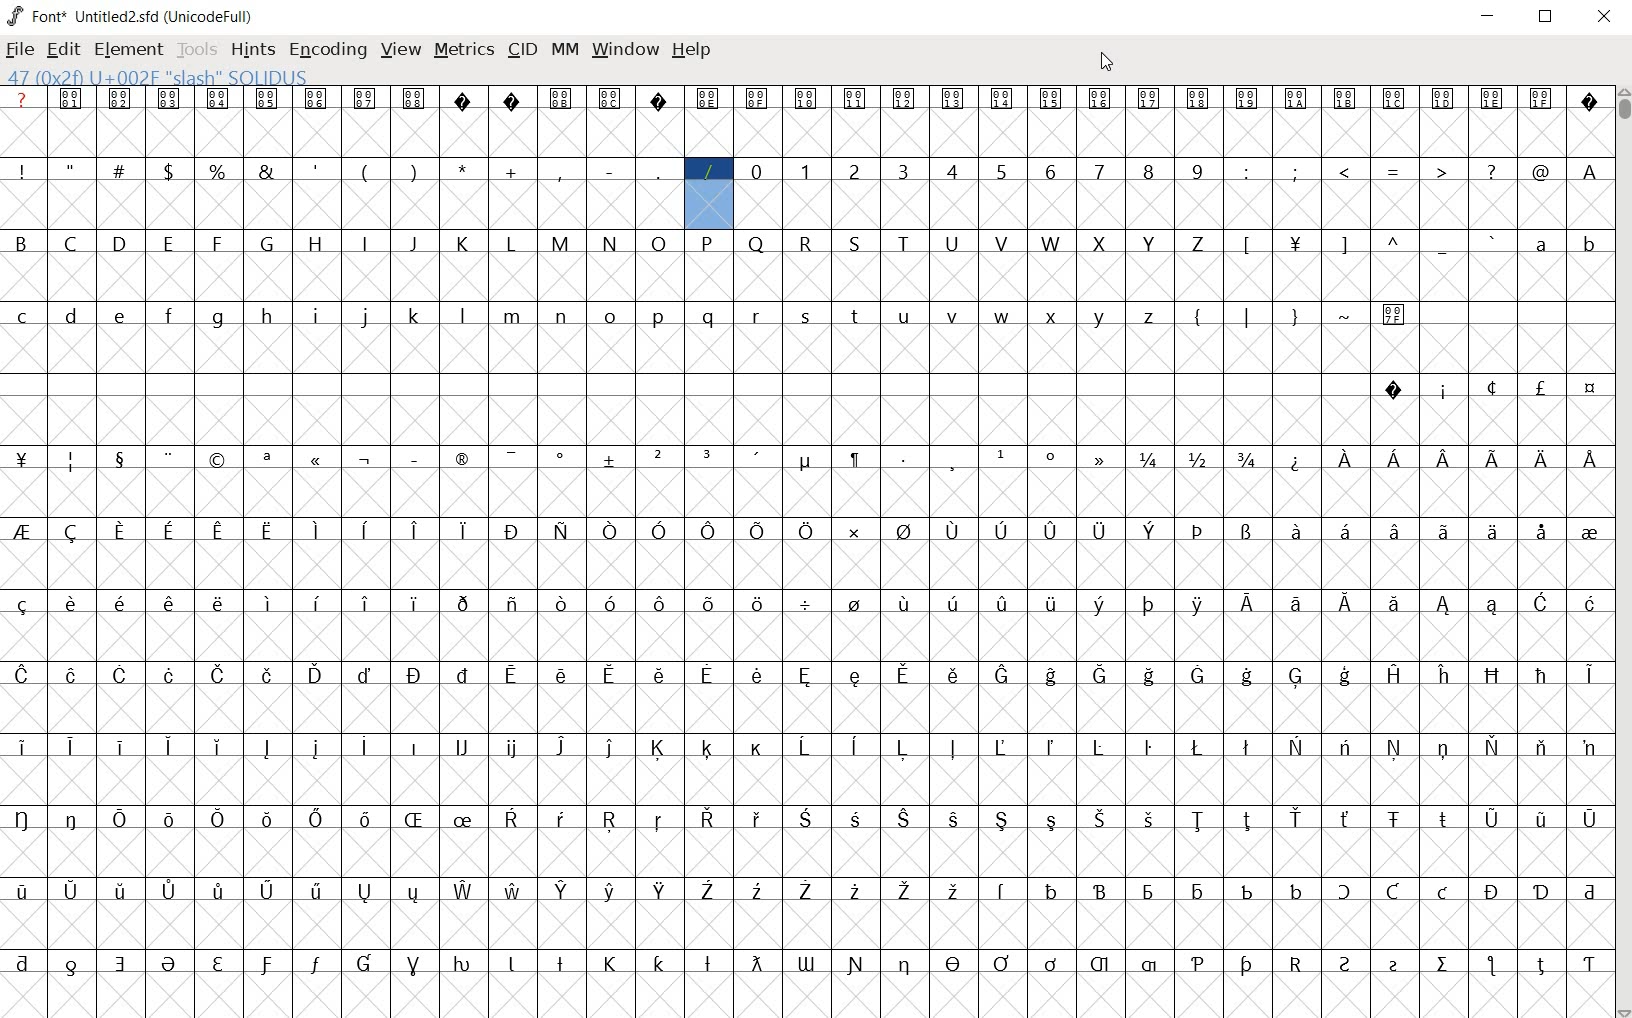 The width and height of the screenshot is (1632, 1018). Describe the element at coordinates (854, 532) in the screenshot. I see `glyph` at that location.